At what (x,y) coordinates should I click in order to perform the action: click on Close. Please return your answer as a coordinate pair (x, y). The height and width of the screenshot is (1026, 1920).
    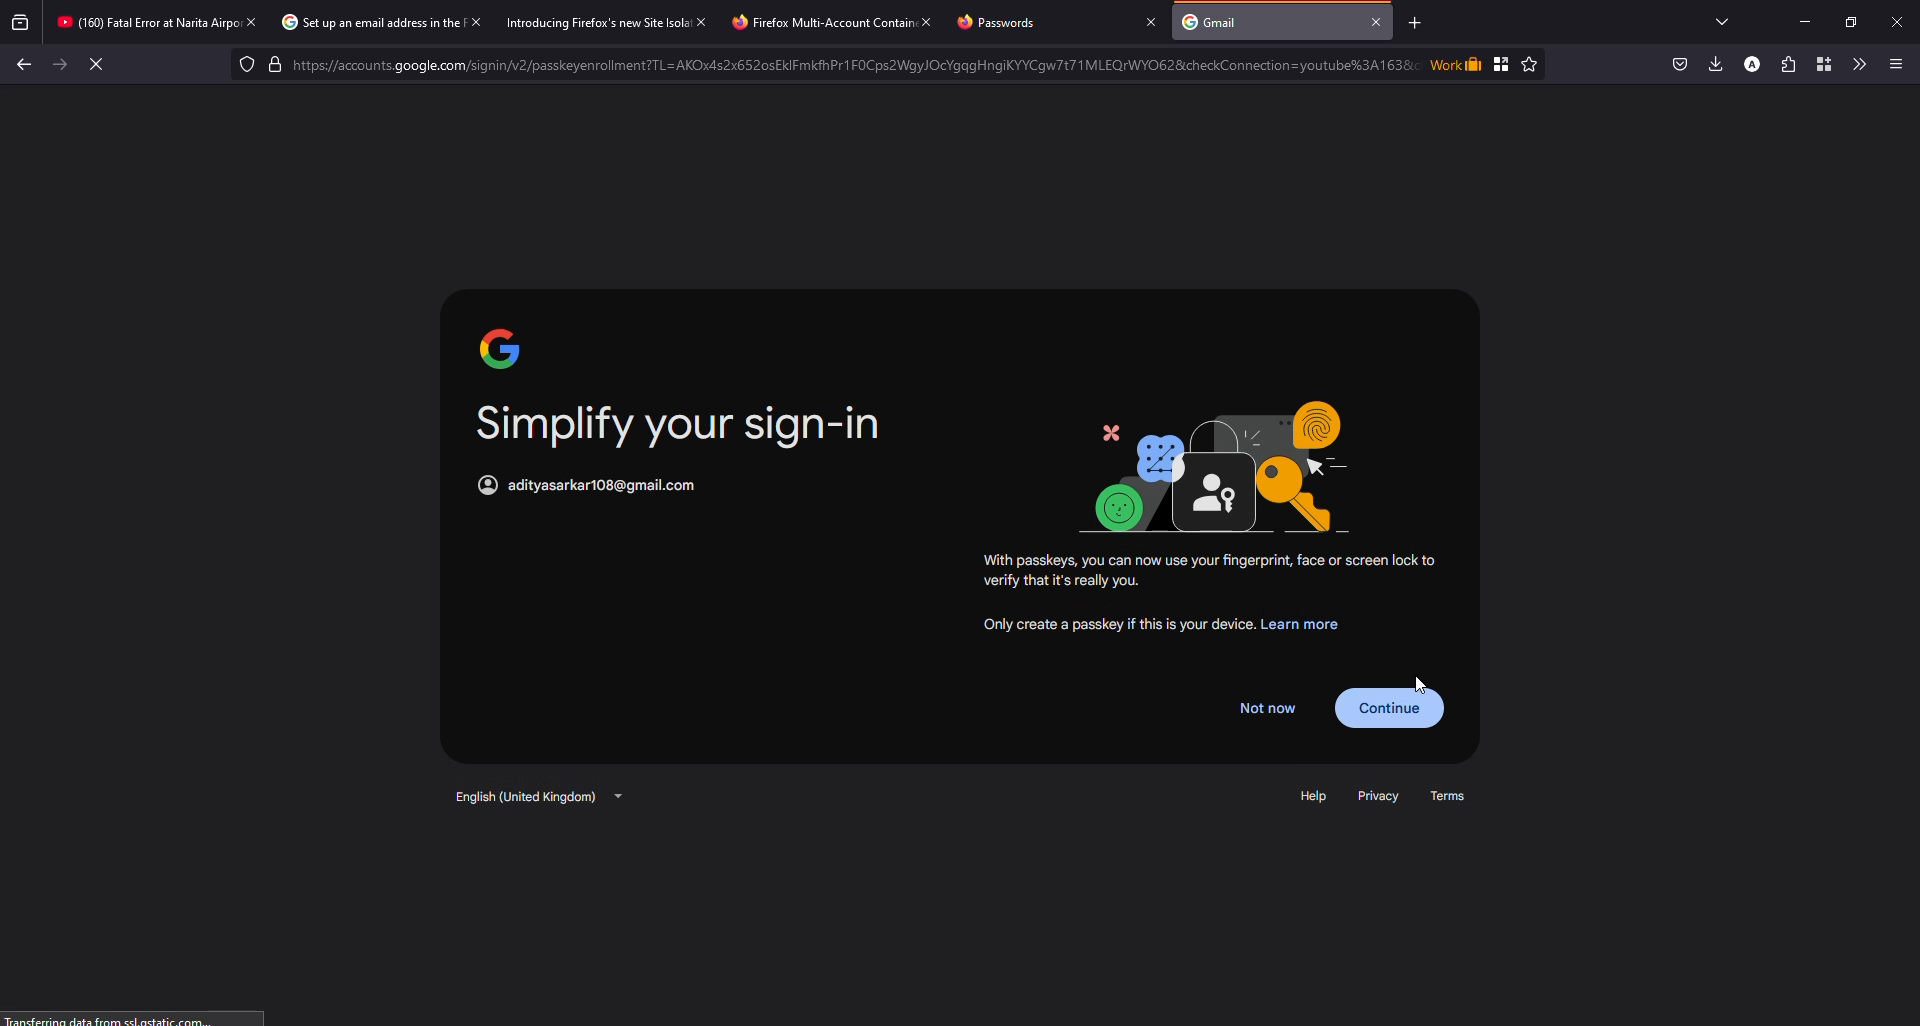
    Looking at the image, I should click on (1896, 21).